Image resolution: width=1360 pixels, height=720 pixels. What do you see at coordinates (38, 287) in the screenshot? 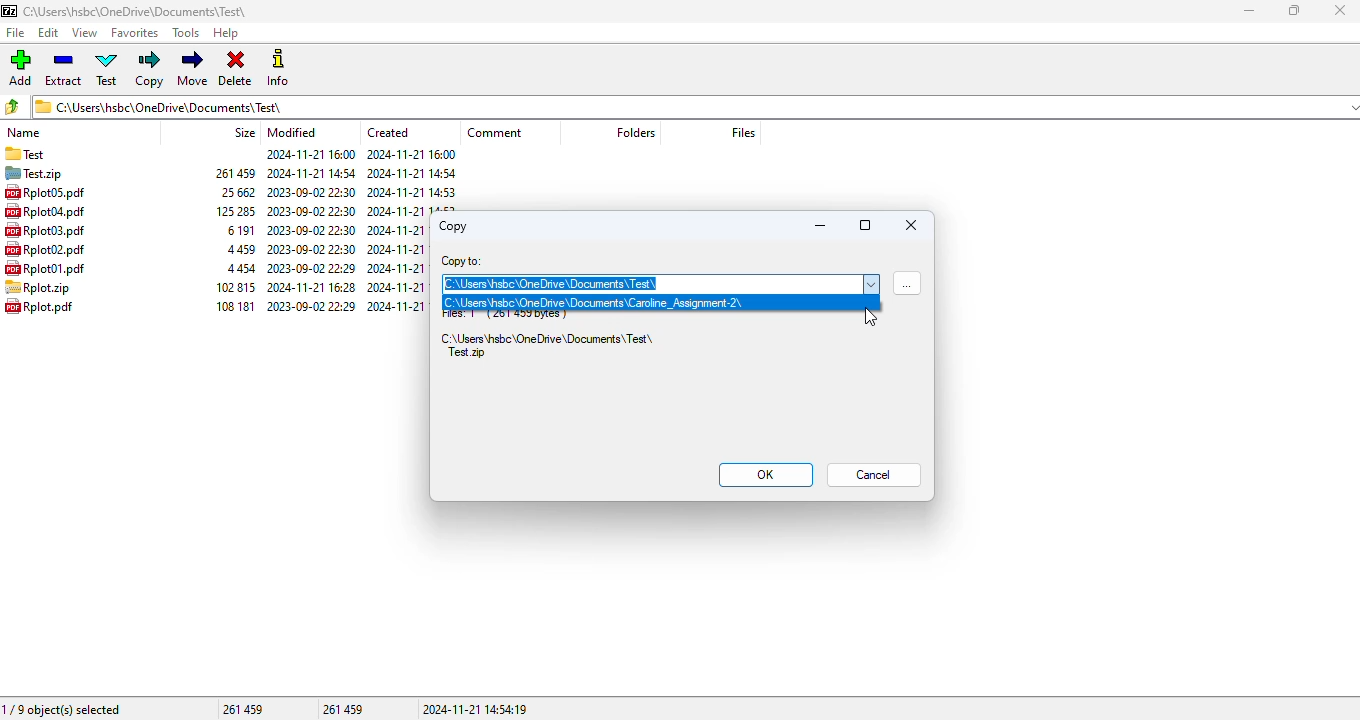
I see `file` at bounding box center [38, 287].